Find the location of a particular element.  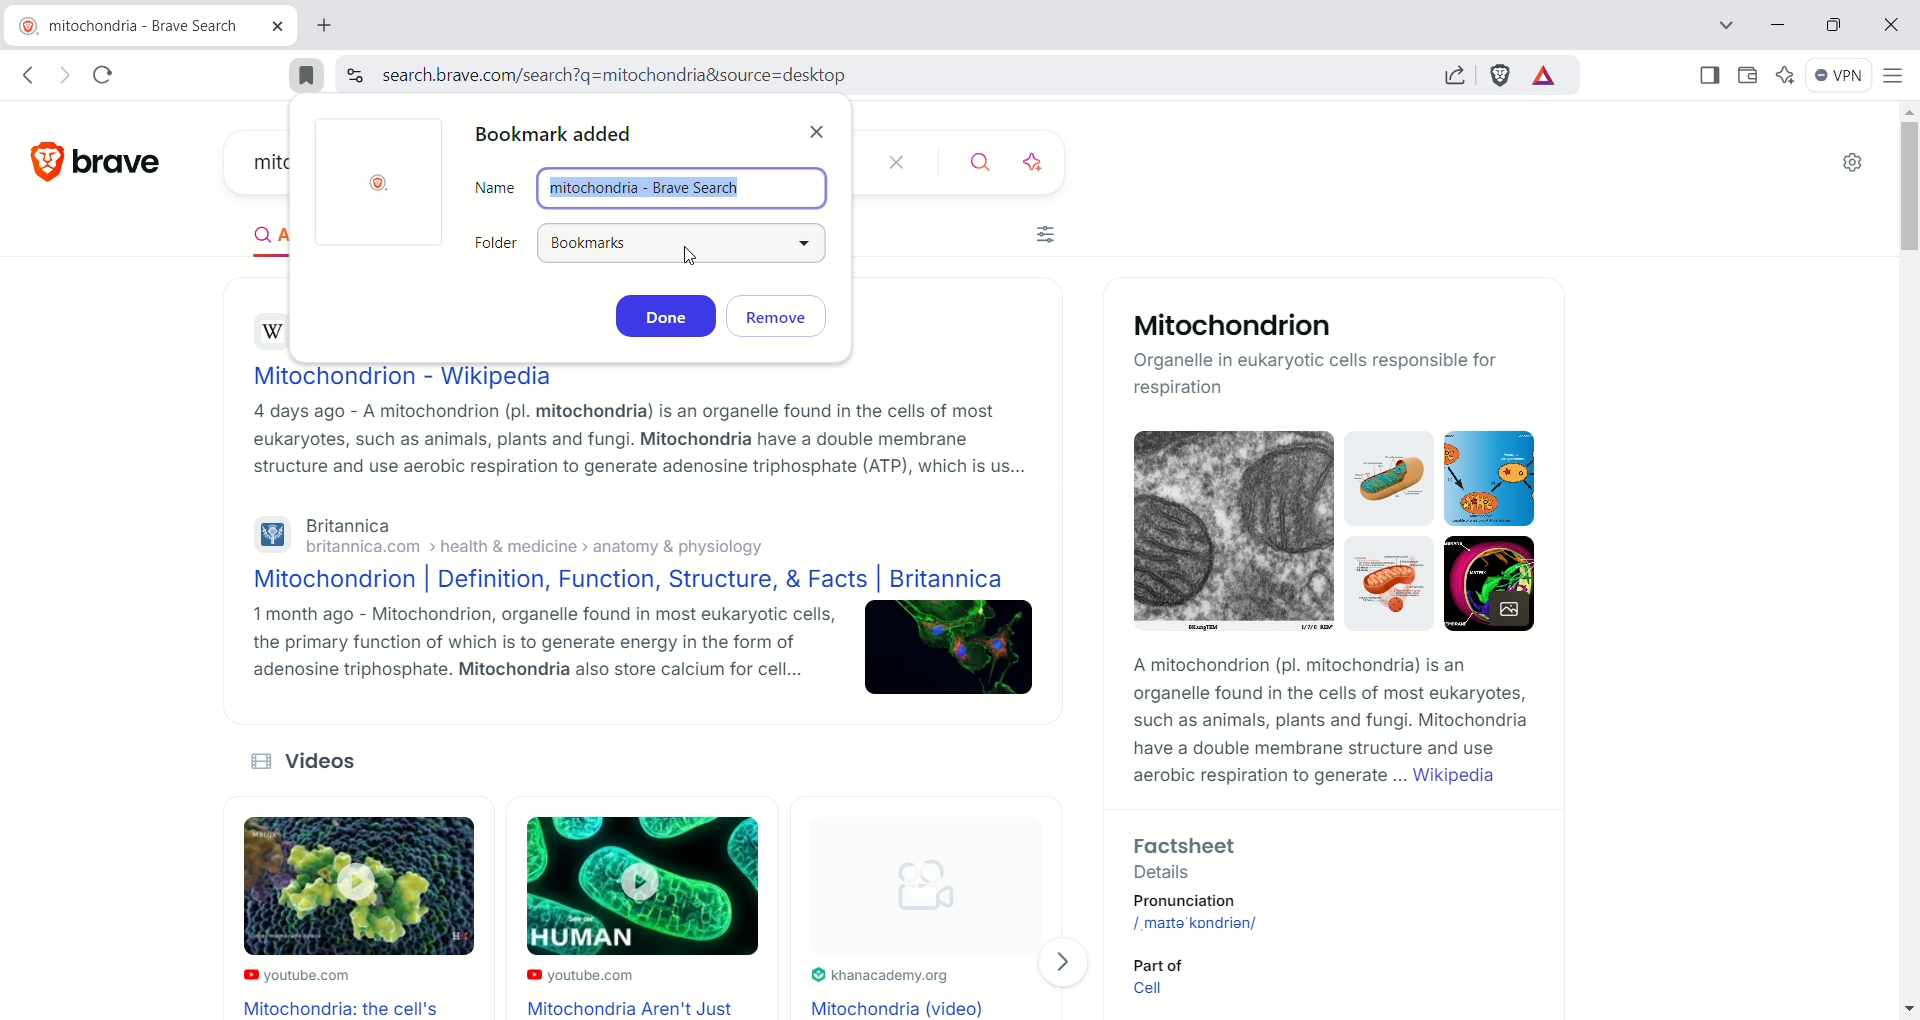

go back is located at coordinates (26, 75).